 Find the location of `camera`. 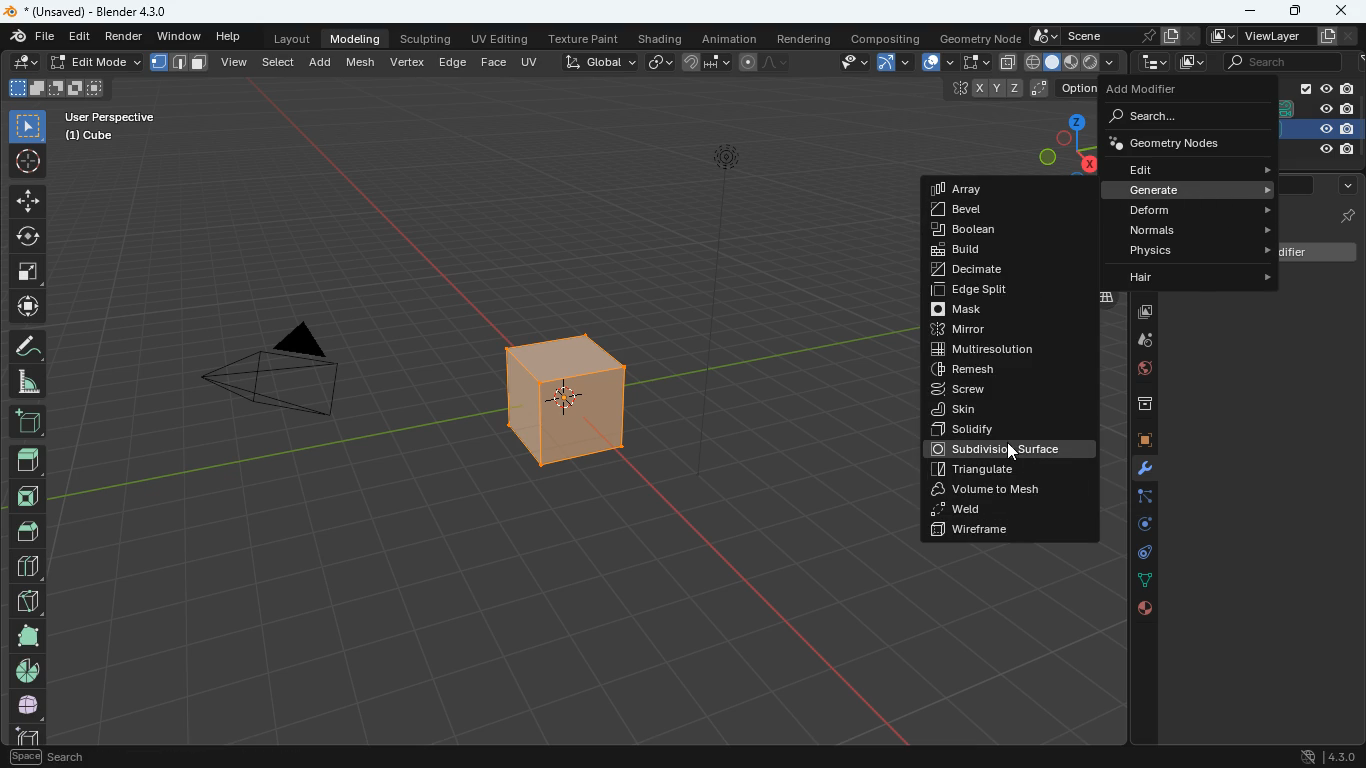

camera is located at coordinates (297, 381).